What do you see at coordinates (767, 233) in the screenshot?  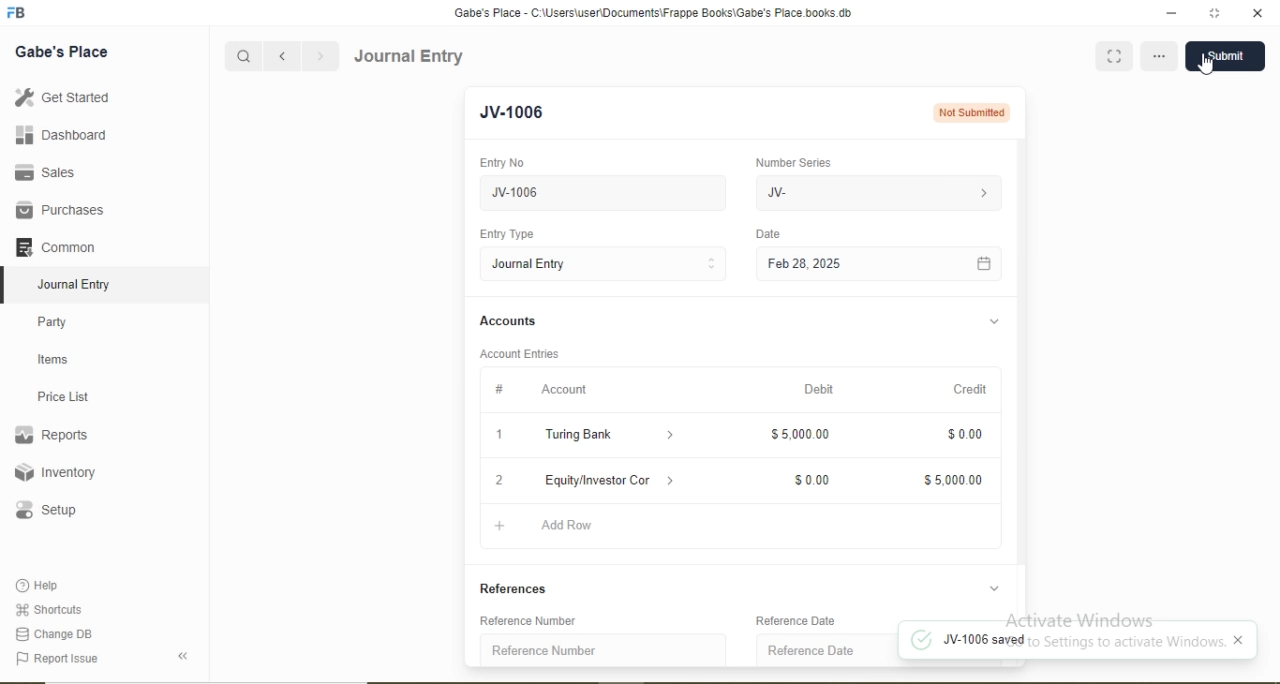 I see `Date` at bounding box center [767, 233].